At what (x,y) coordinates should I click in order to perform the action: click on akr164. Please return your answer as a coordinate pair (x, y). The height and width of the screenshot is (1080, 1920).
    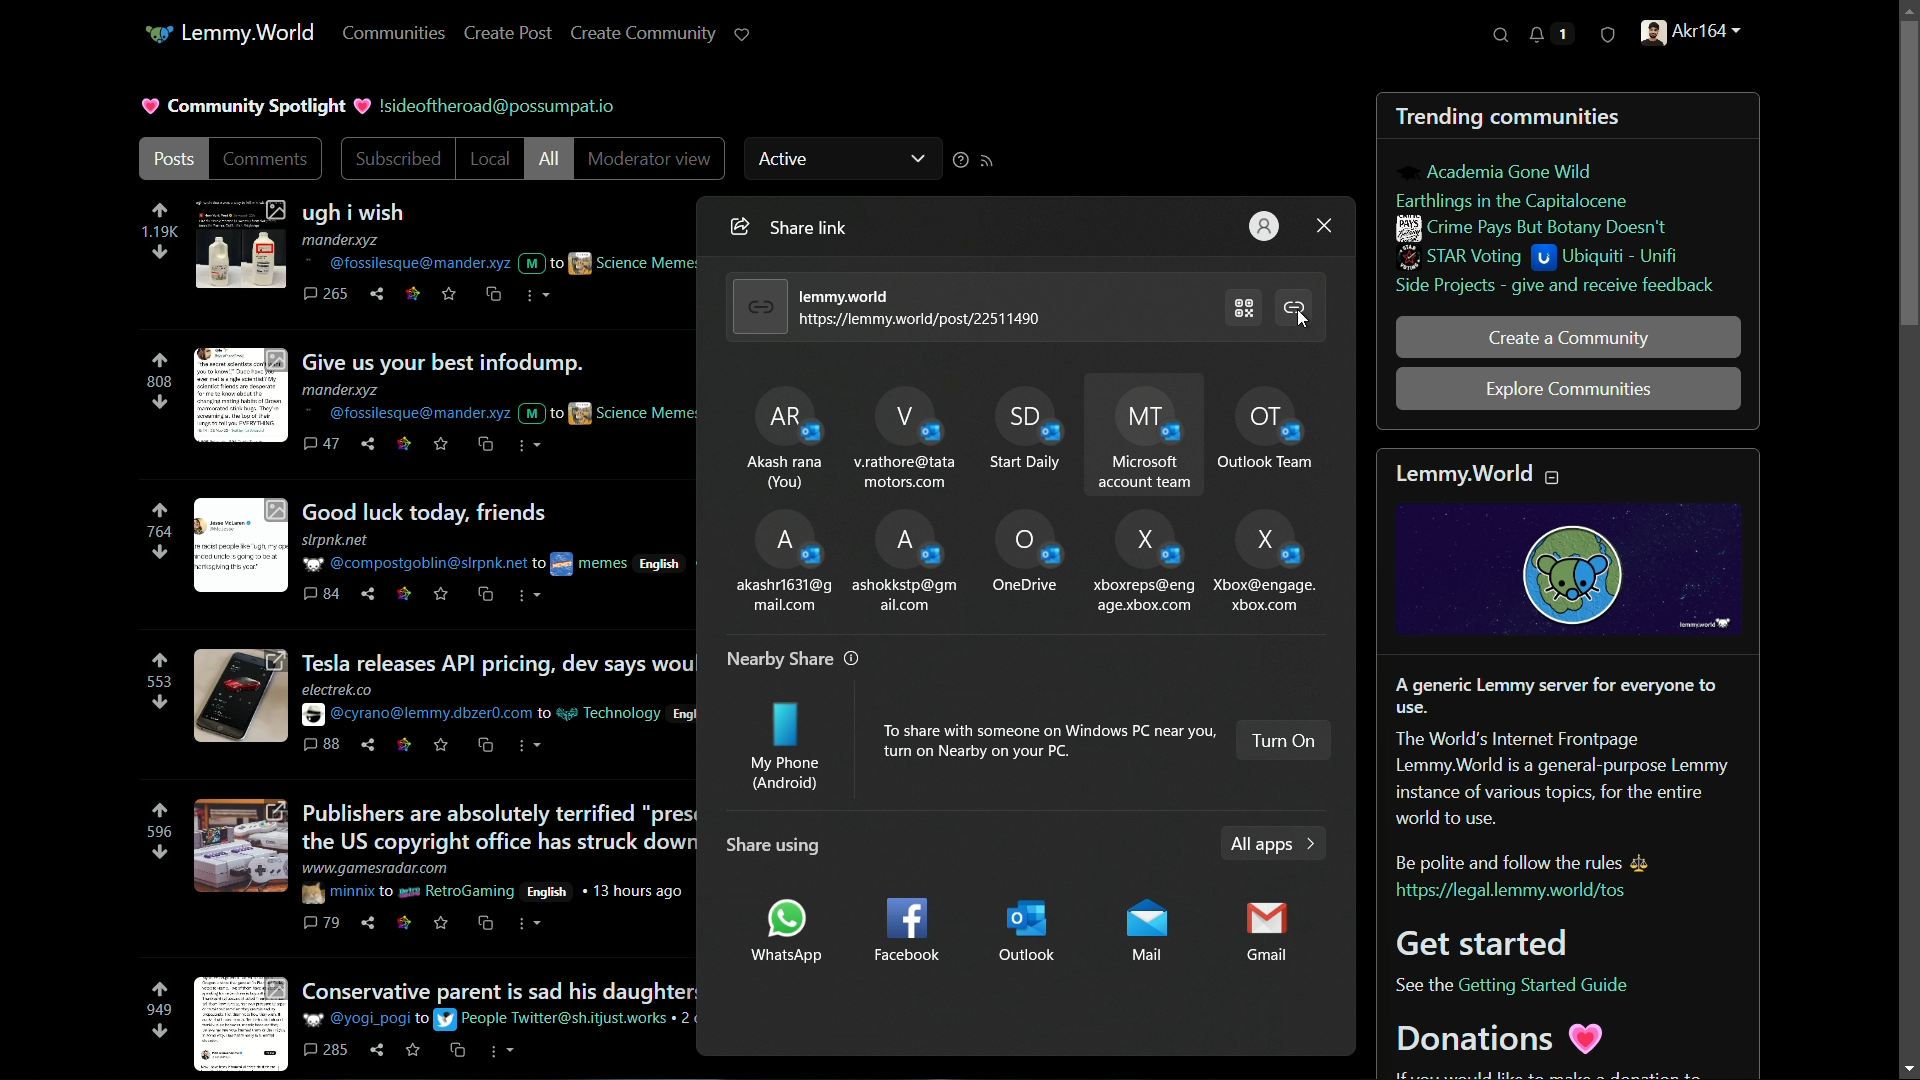
    Looking at the image, I should click on (1694, 35).